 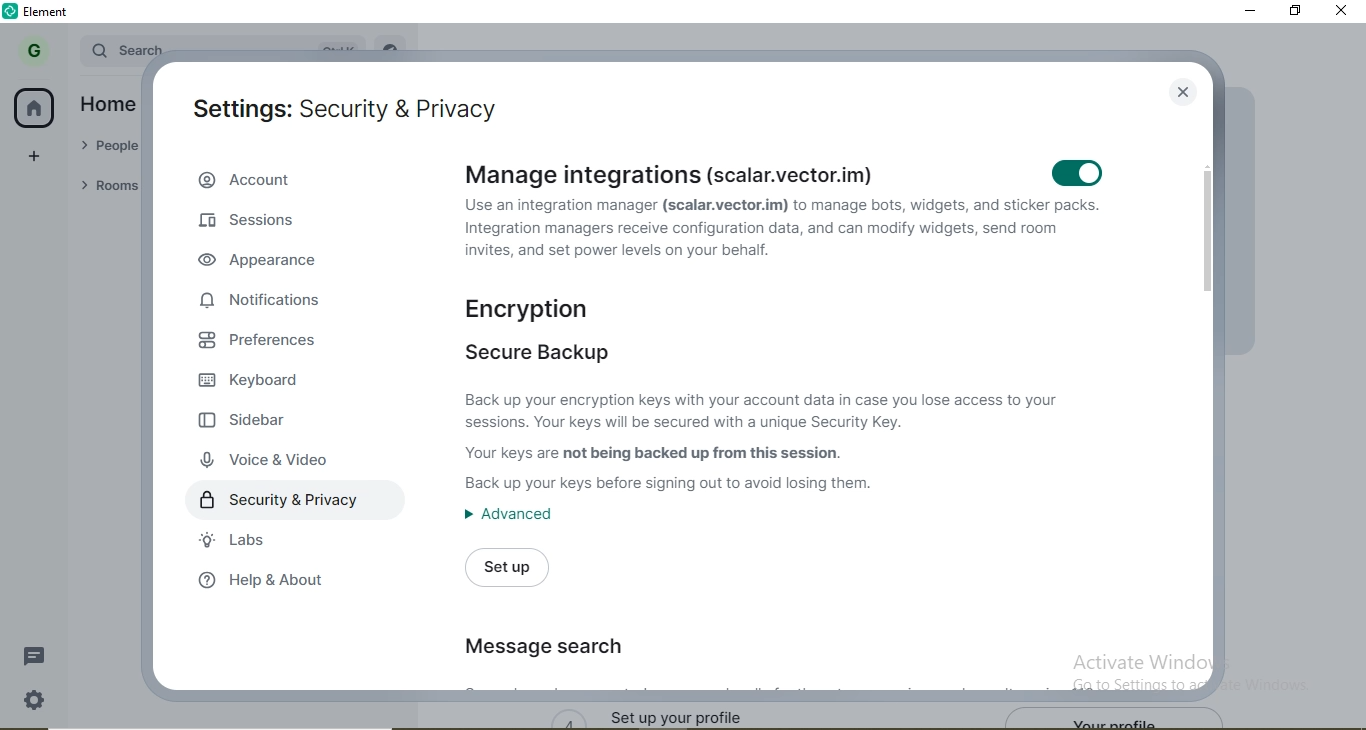 What do you see at coordinates (340, 100) in the screenshot?
I see `settings: security & privacy` at bounding box center [340, 100].